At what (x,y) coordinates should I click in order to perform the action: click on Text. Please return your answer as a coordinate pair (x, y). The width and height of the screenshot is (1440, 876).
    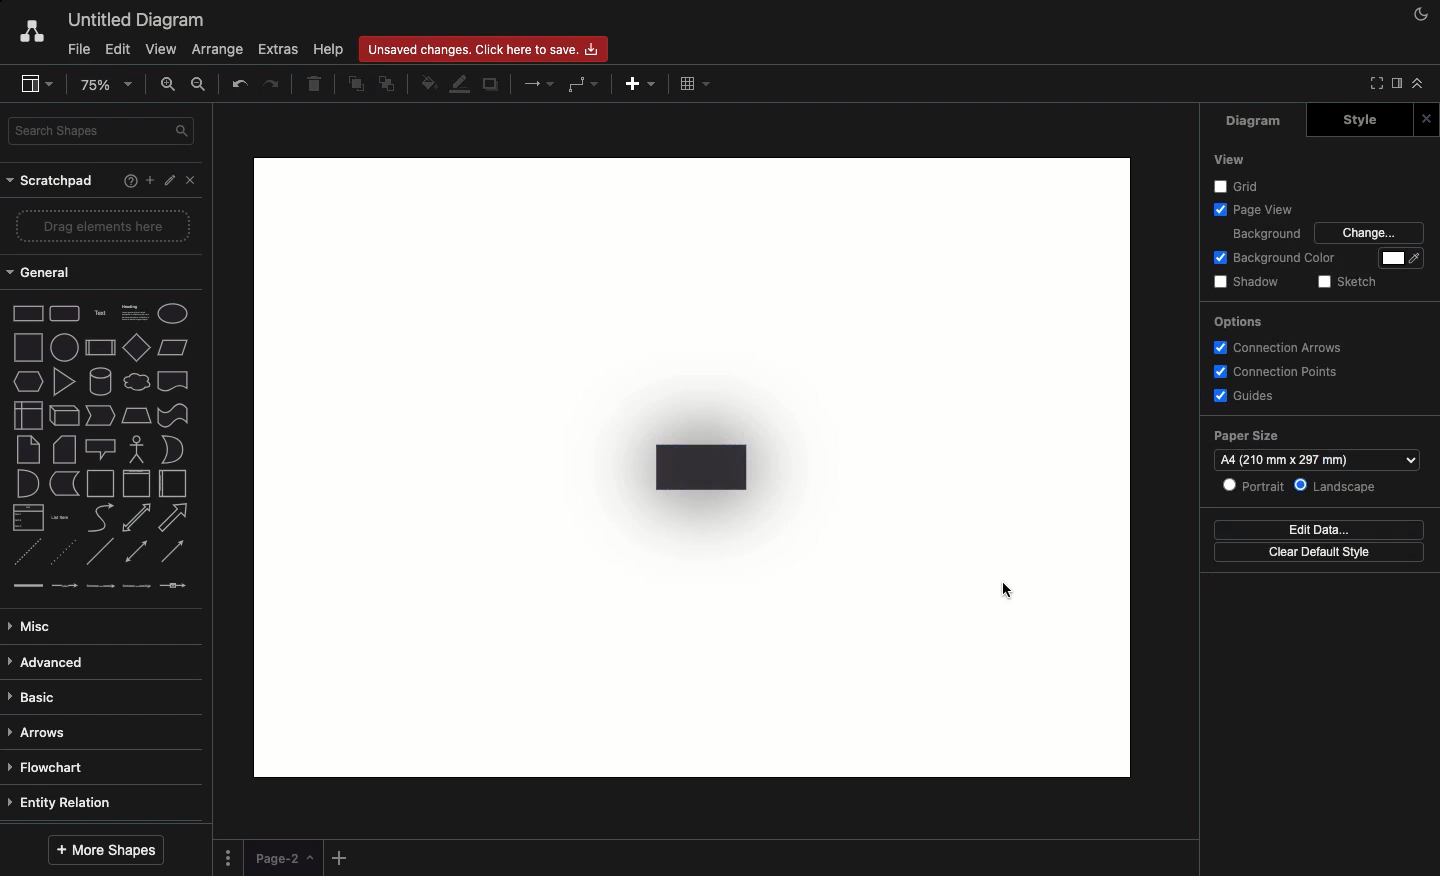
    Looking at the image, I should click on (101, 314).